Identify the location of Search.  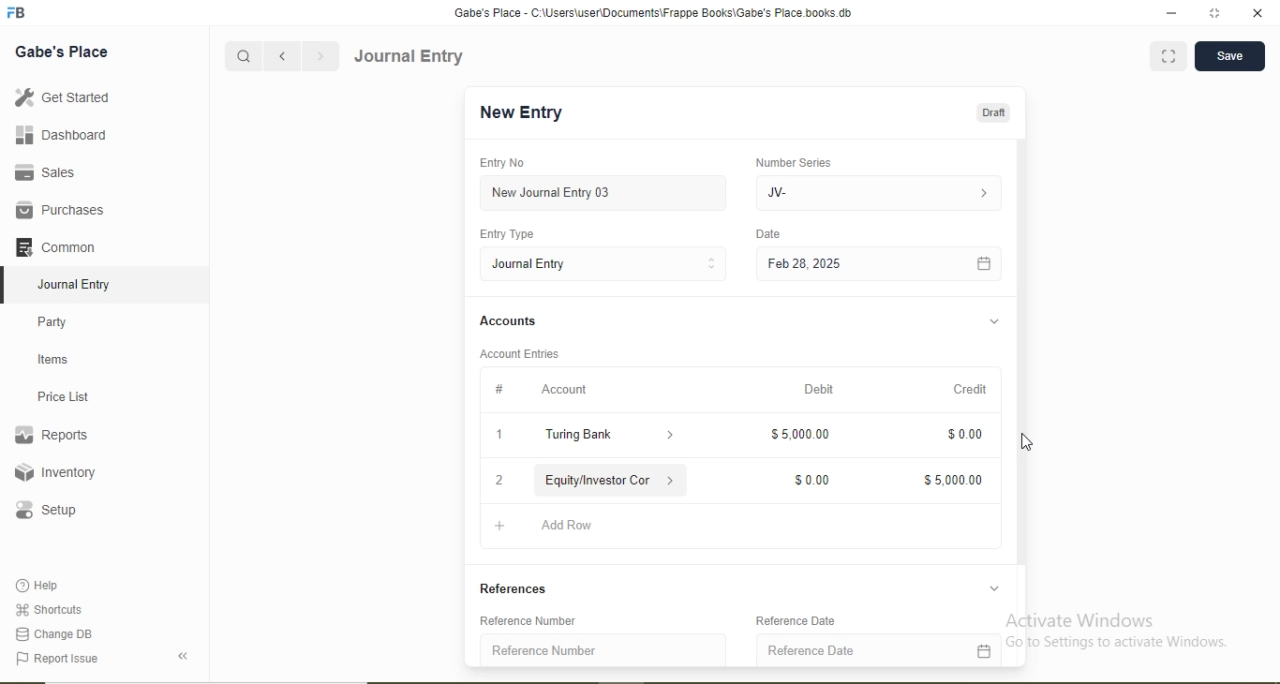
(242, 57).